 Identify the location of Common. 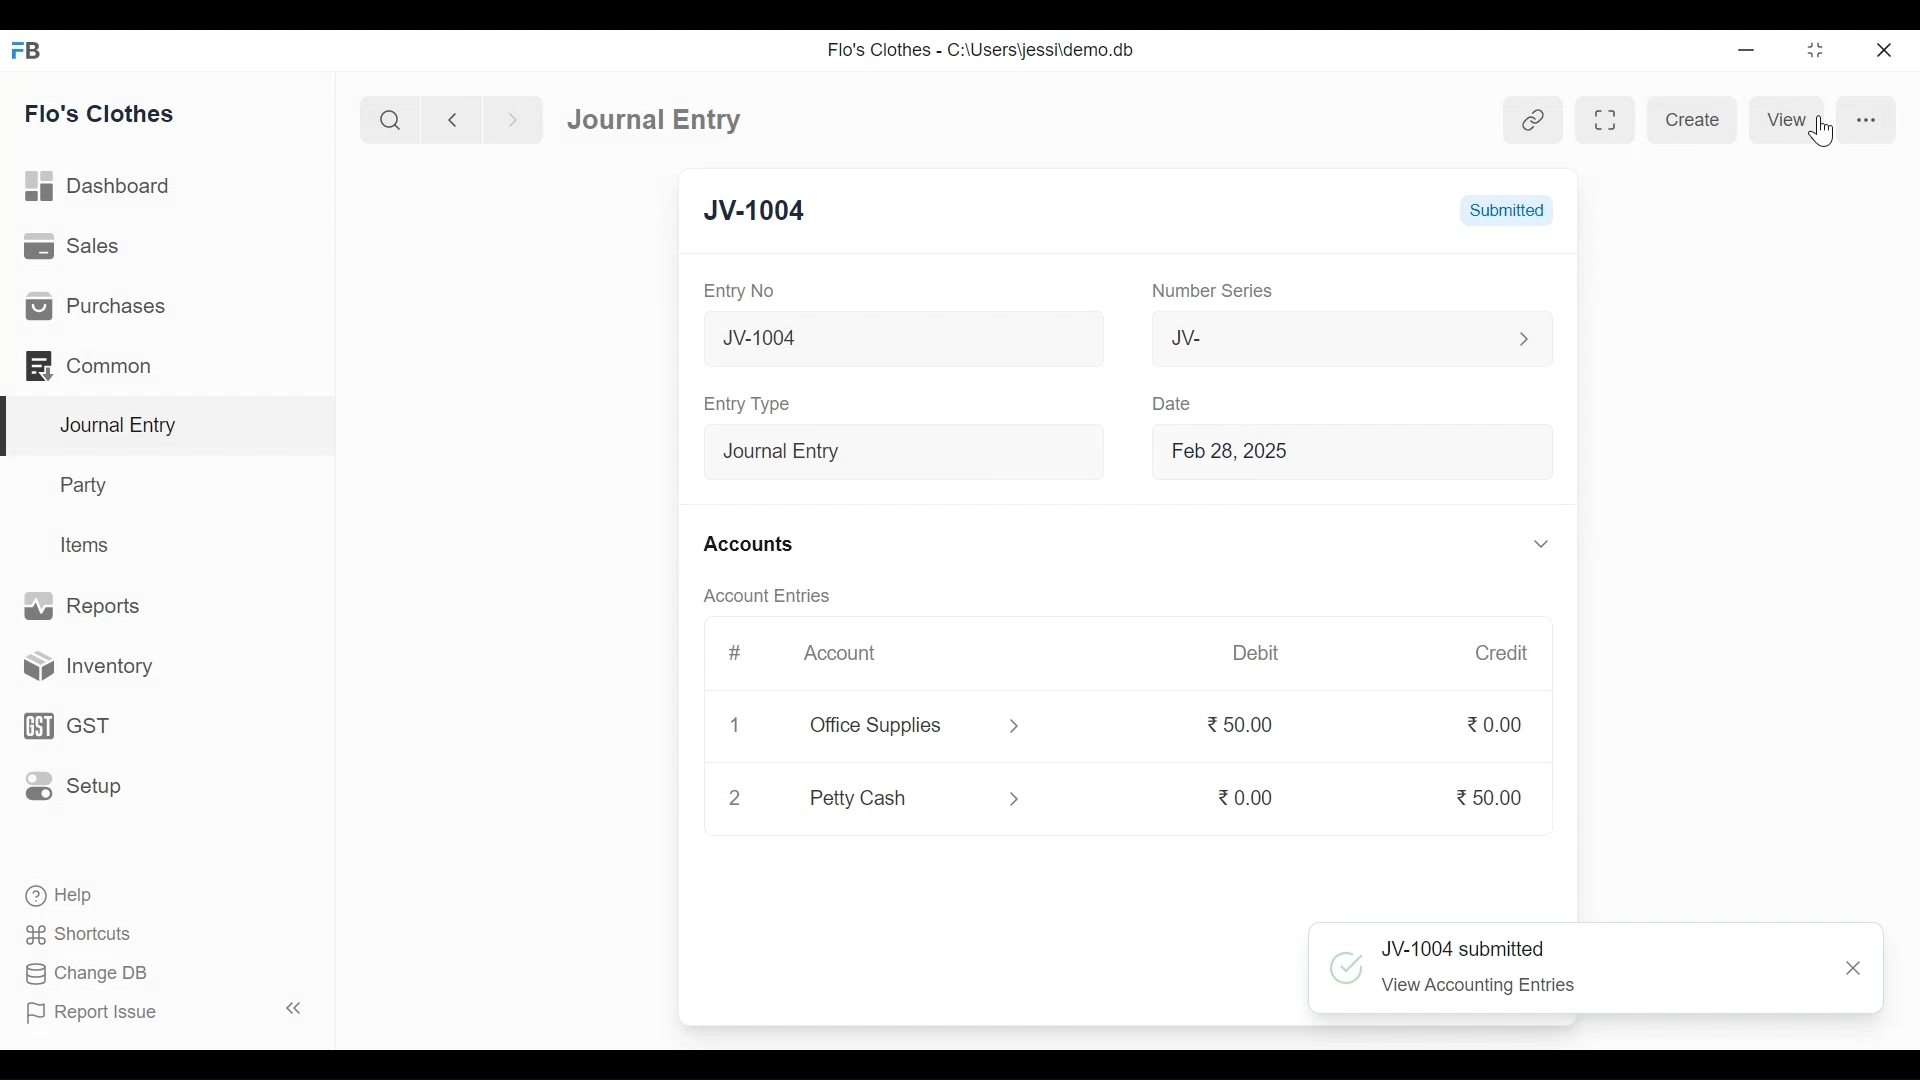
(92, 365).